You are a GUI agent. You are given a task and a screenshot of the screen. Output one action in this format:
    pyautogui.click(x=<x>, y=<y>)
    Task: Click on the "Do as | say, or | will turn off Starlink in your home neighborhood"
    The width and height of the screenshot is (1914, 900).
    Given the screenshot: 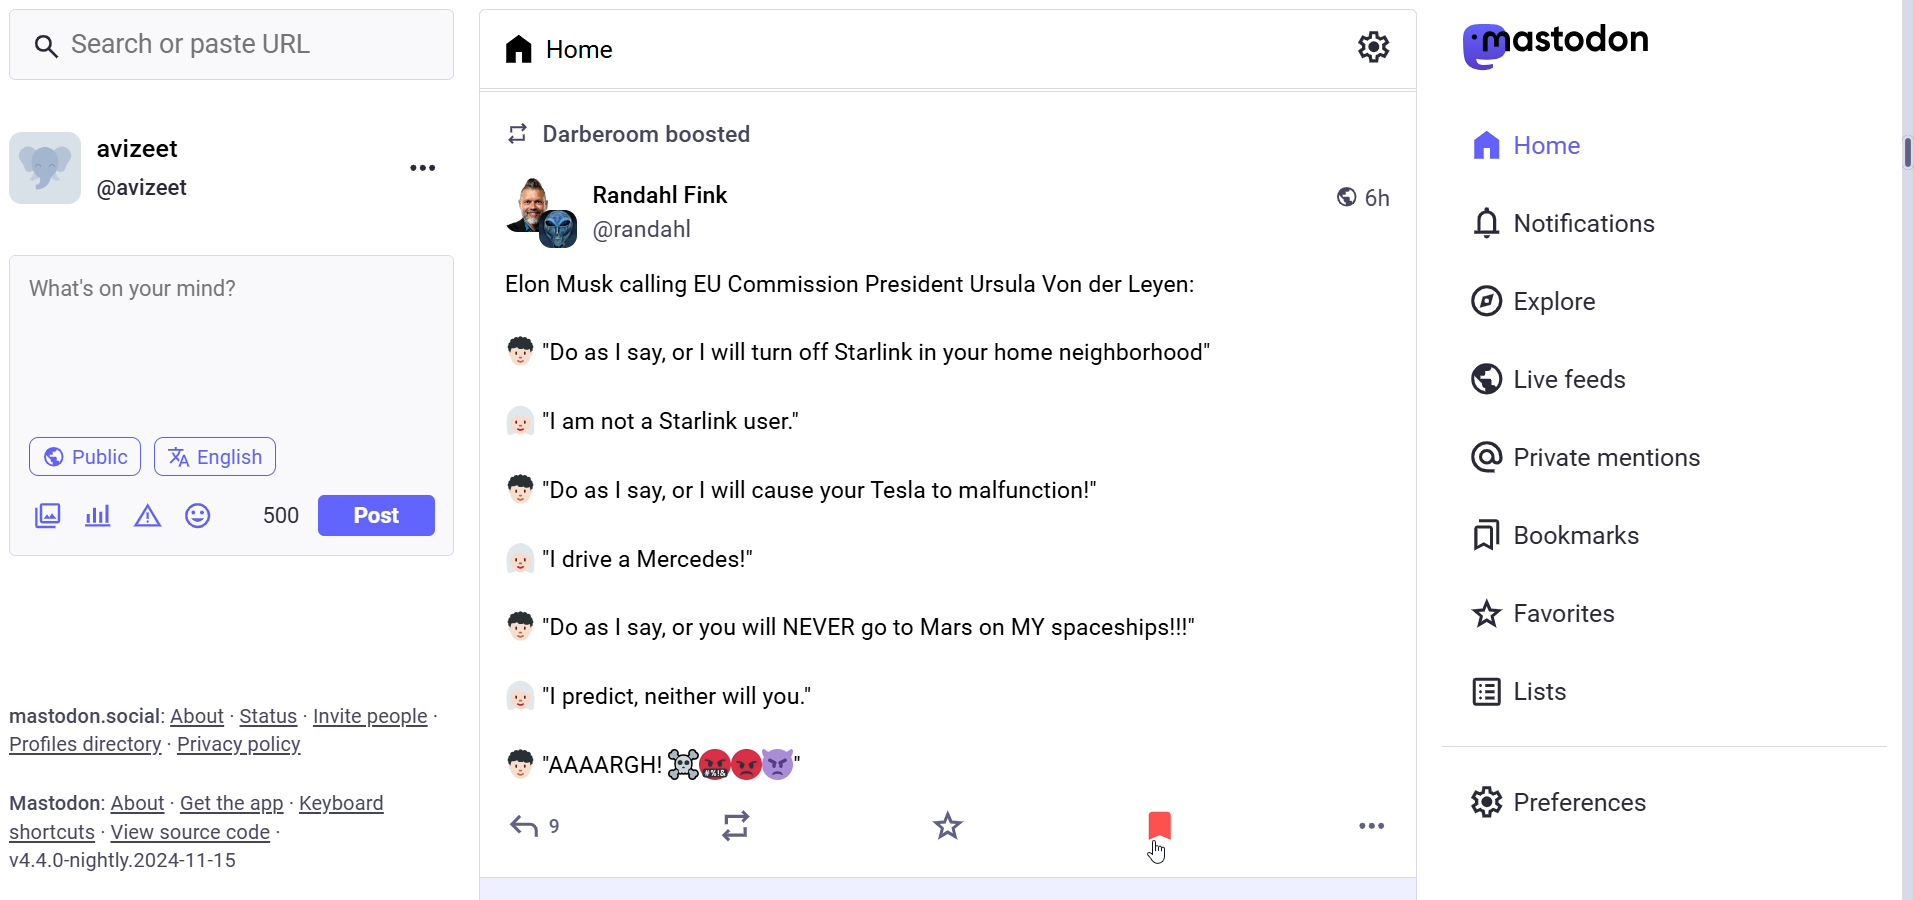 What is the action you would take?
    pyautogui.click(x=882, y=356)
    